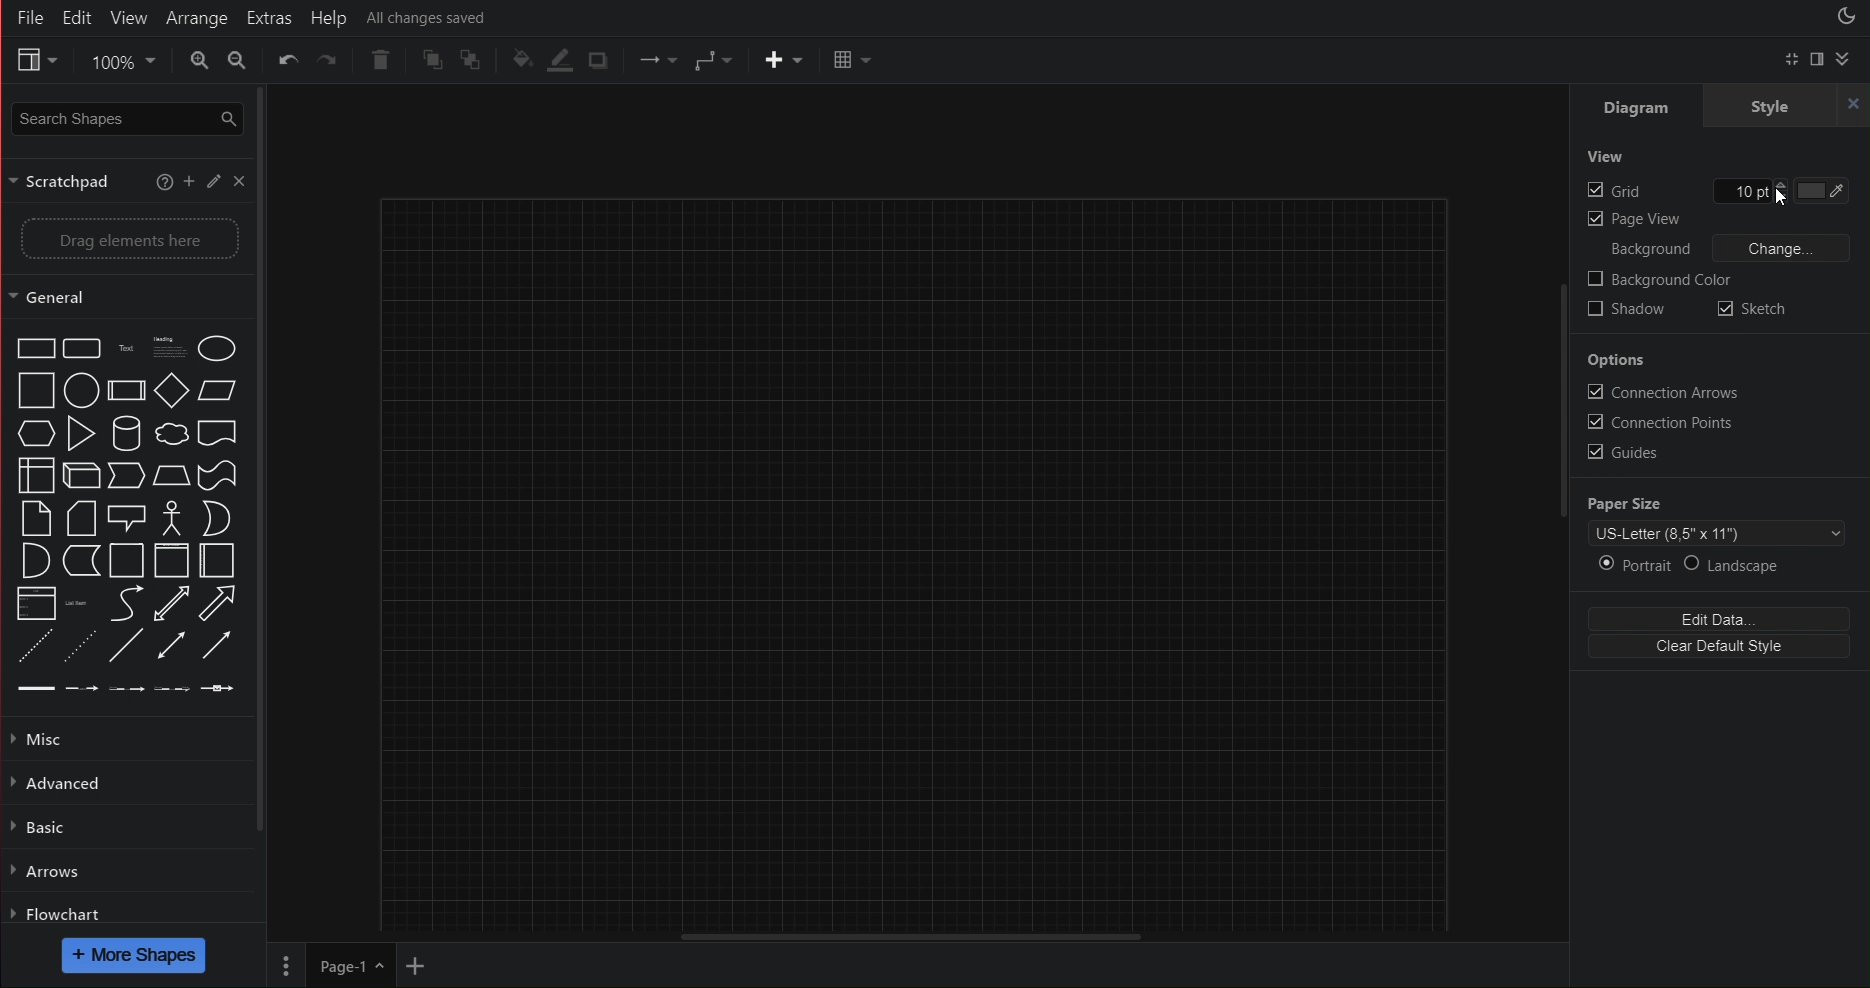  Describe the element at coordinates (164, 183) in the screenshot. I see `Help` at that location.